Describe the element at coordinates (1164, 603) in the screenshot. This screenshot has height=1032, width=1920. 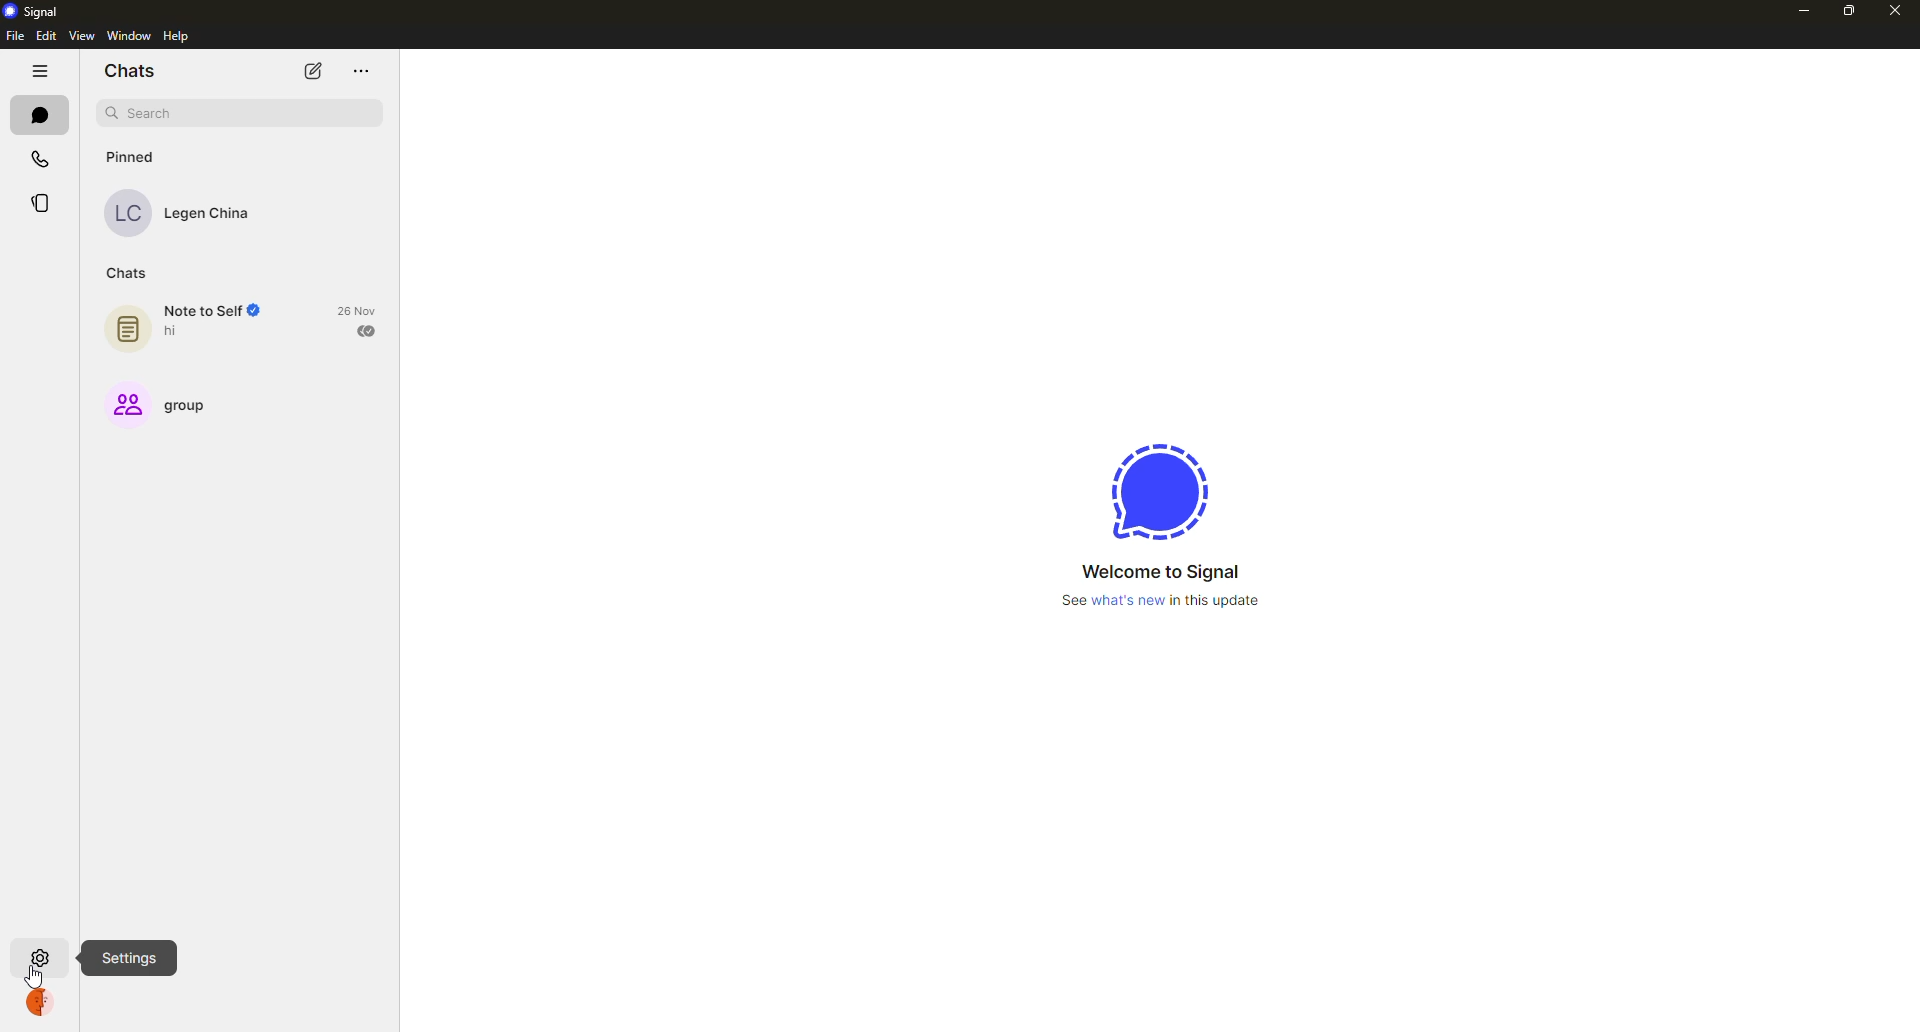
I see `what's new` at that location.